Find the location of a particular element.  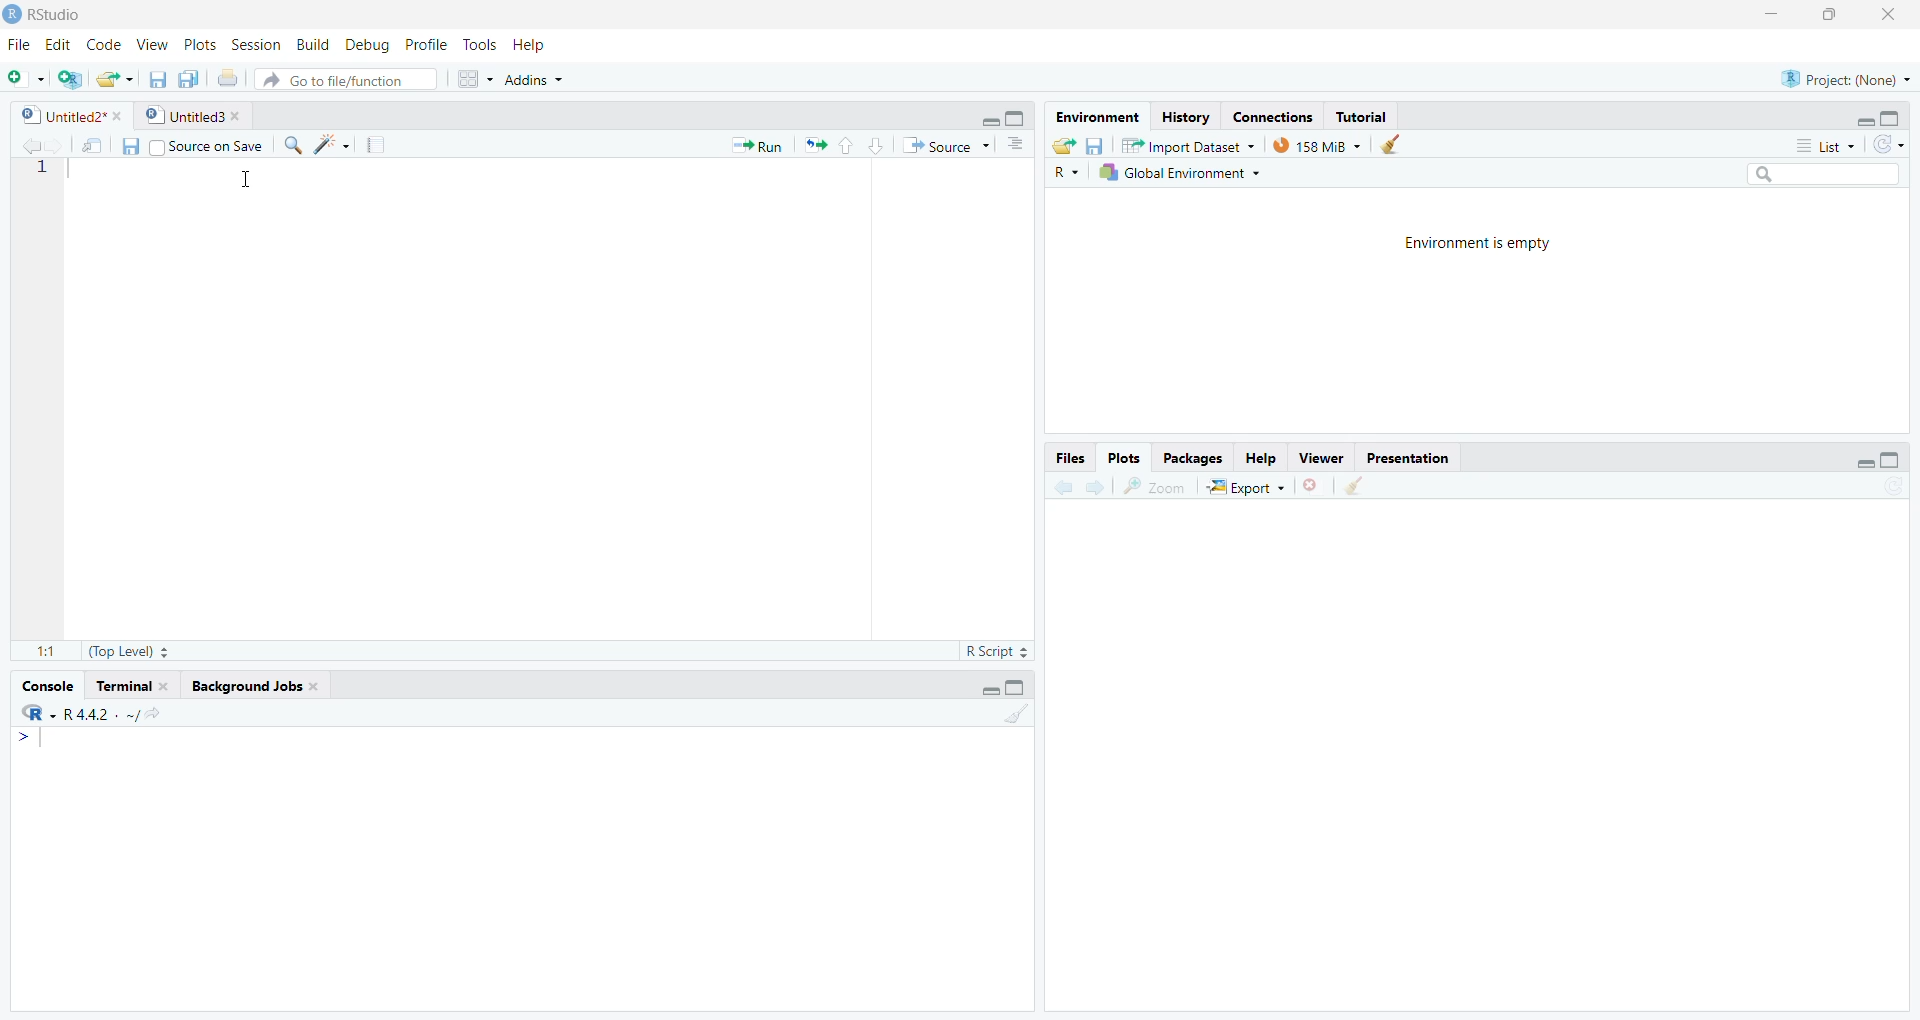

R~ is located at coordinates (1067, 170).